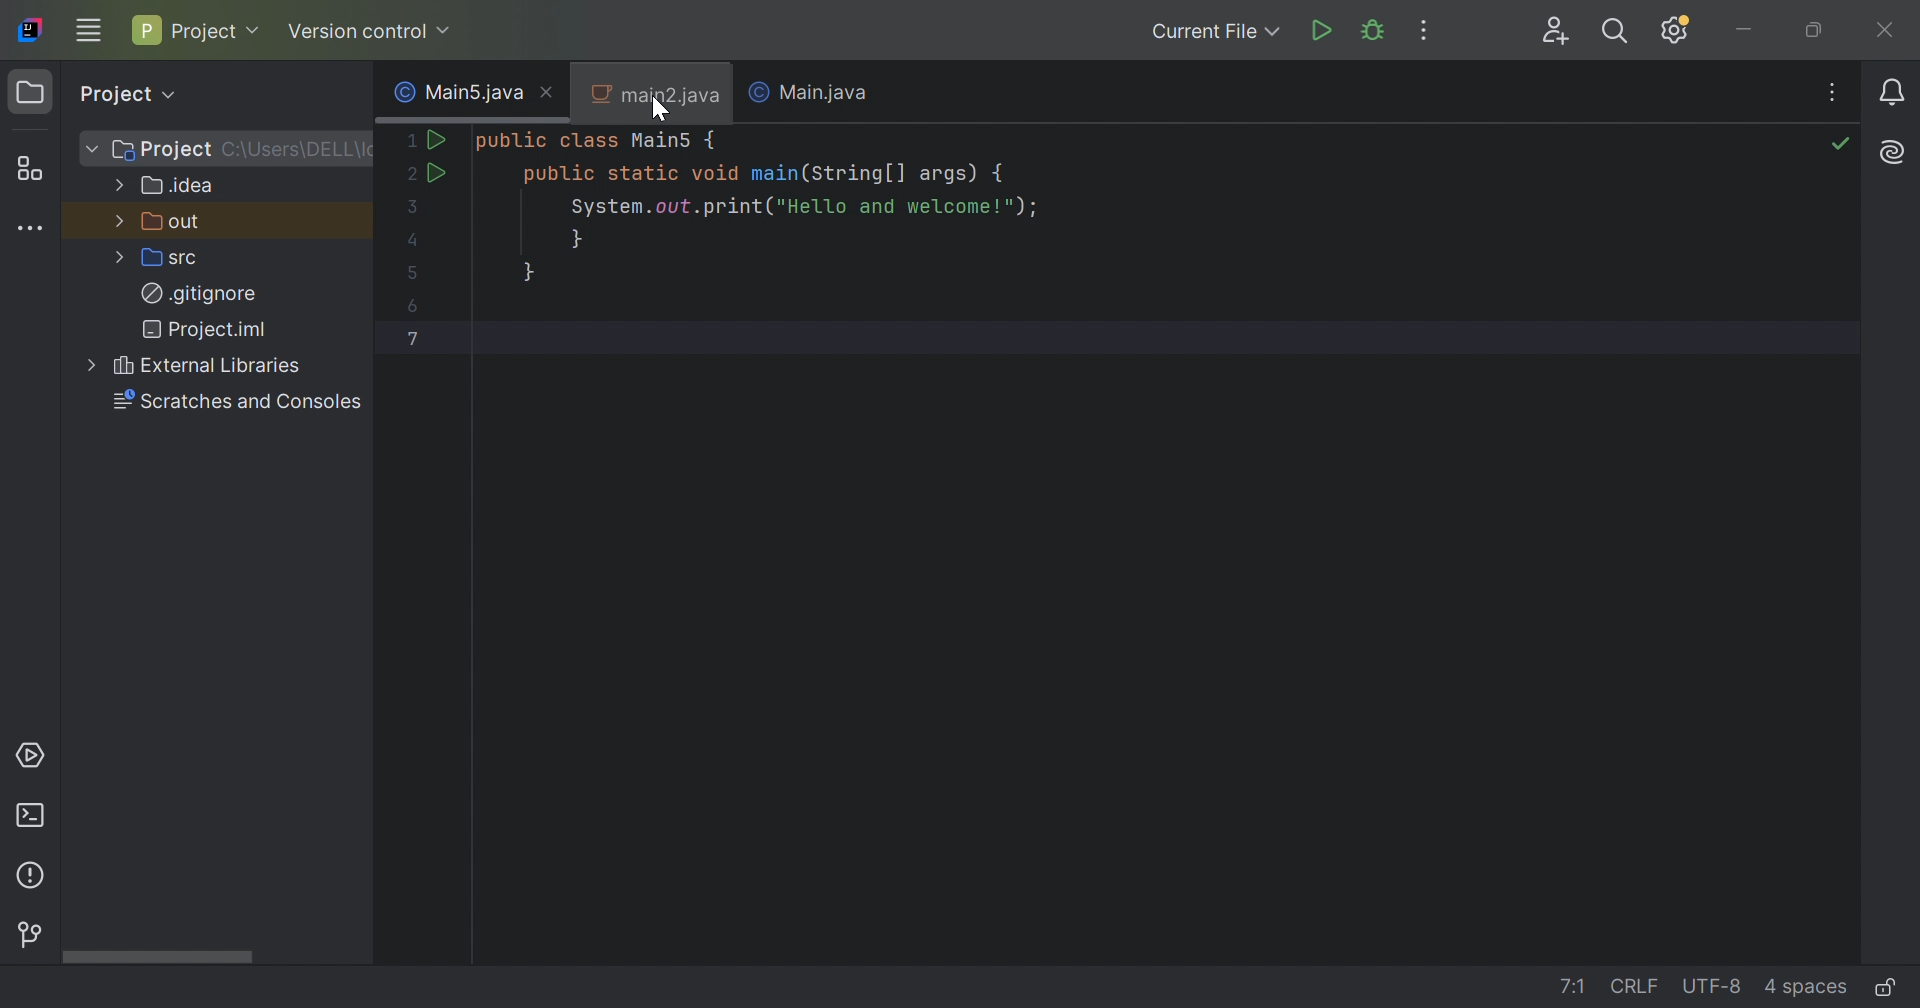 This screenshot has height=1008, width=1920. Describe the element at coordinates (1833, 90) in the screenshot. I see `Recent Files, Tab Actions, and More` at that location.